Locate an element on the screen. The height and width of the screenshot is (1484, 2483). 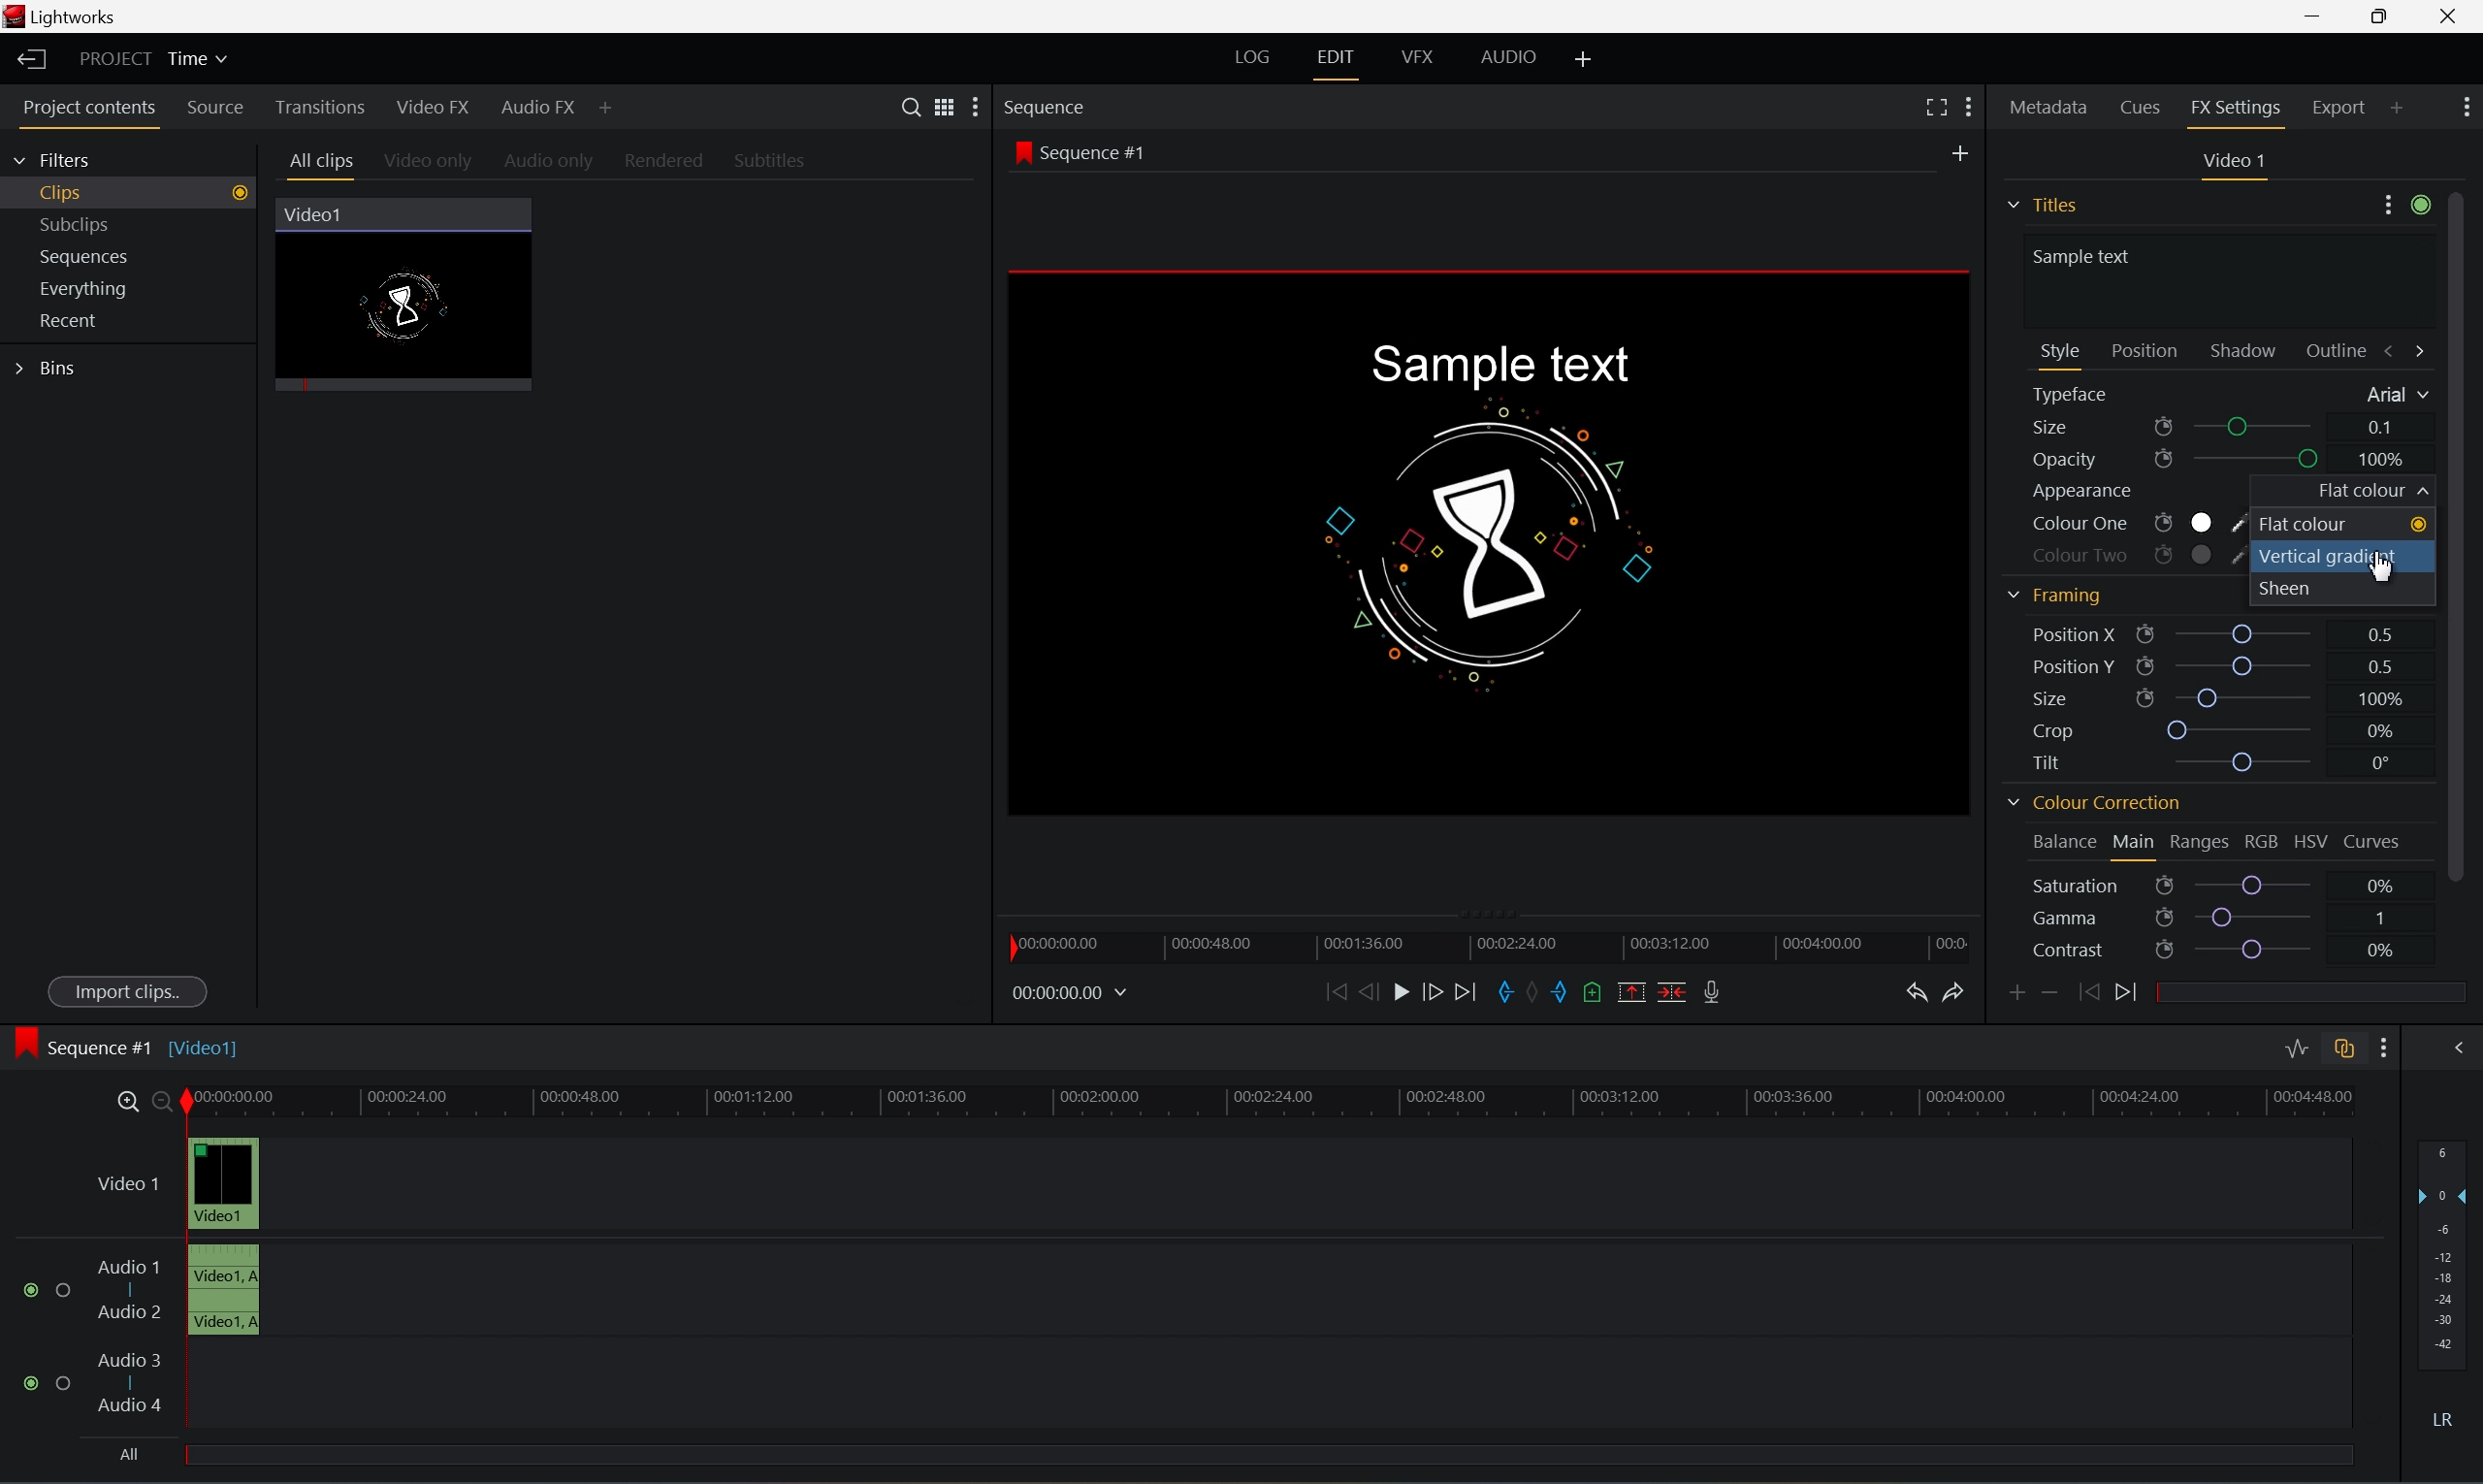
edit is located at coordinates (1335, 56).